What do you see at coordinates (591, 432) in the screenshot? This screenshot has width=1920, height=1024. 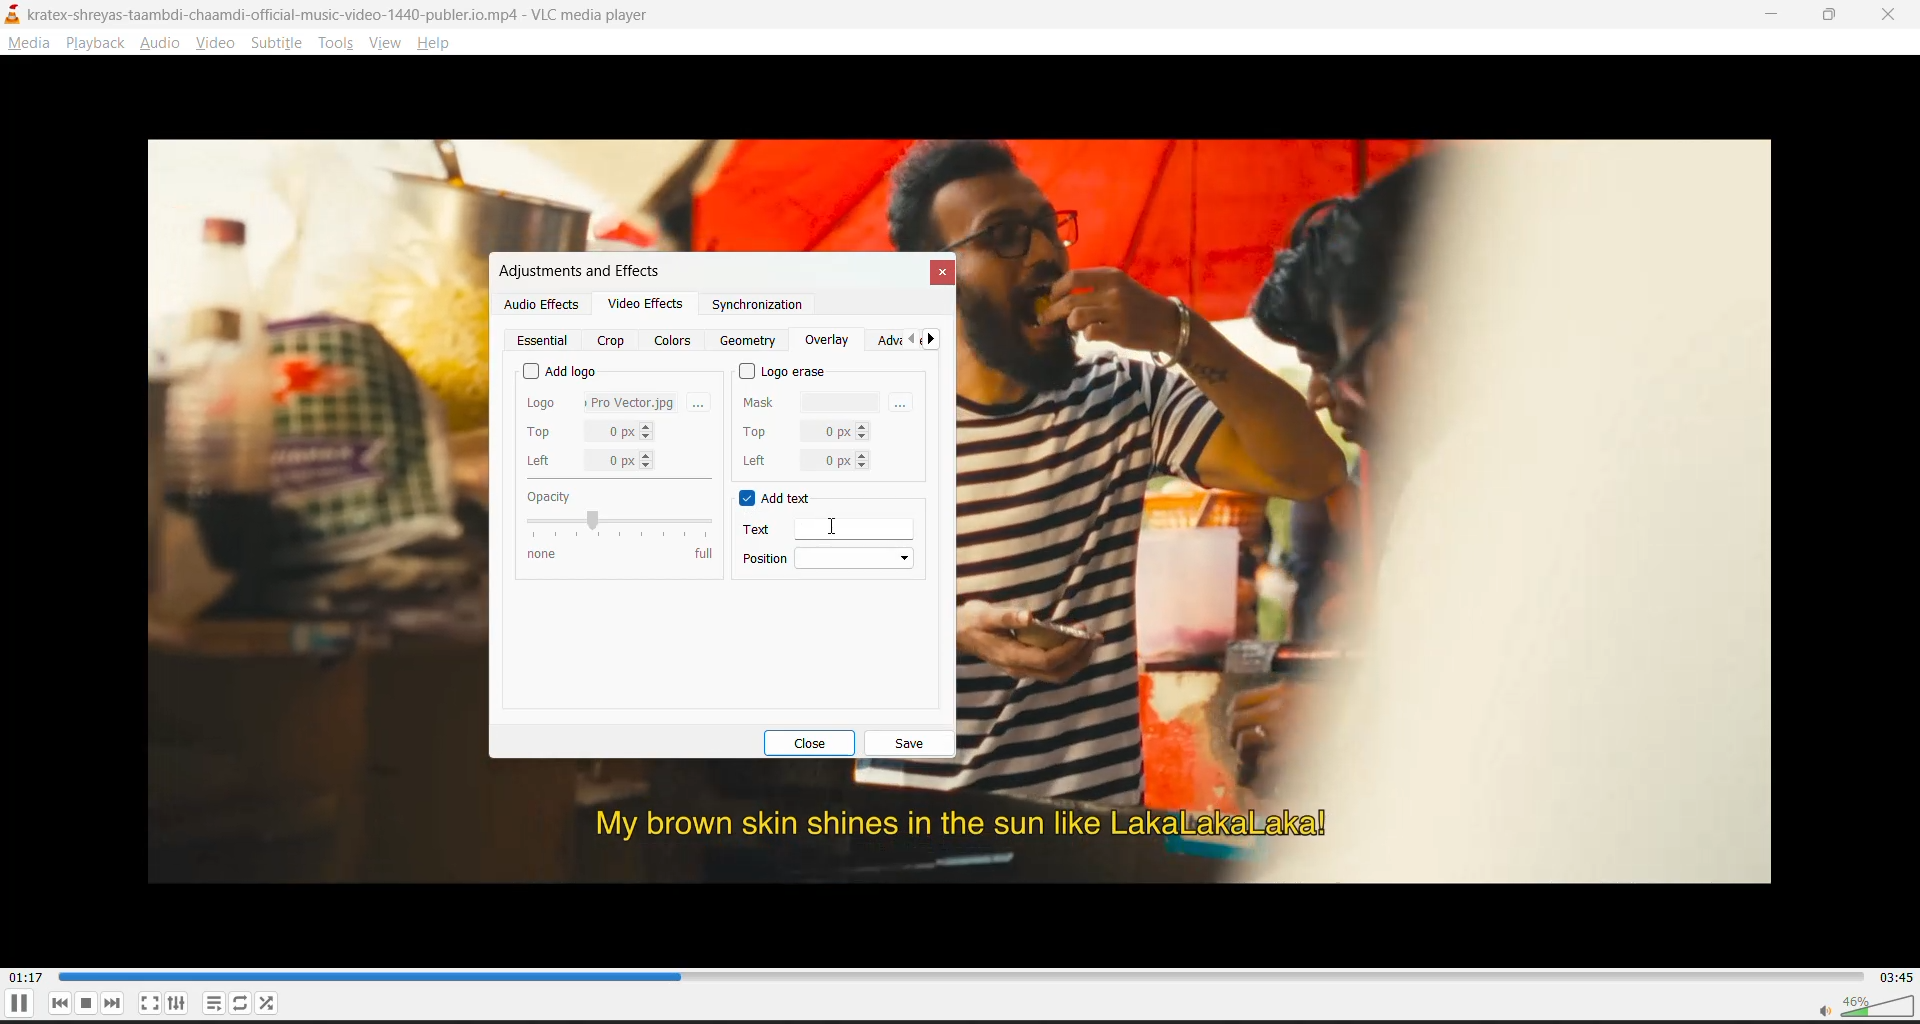 I see `top` at bounding box center [591, 432].